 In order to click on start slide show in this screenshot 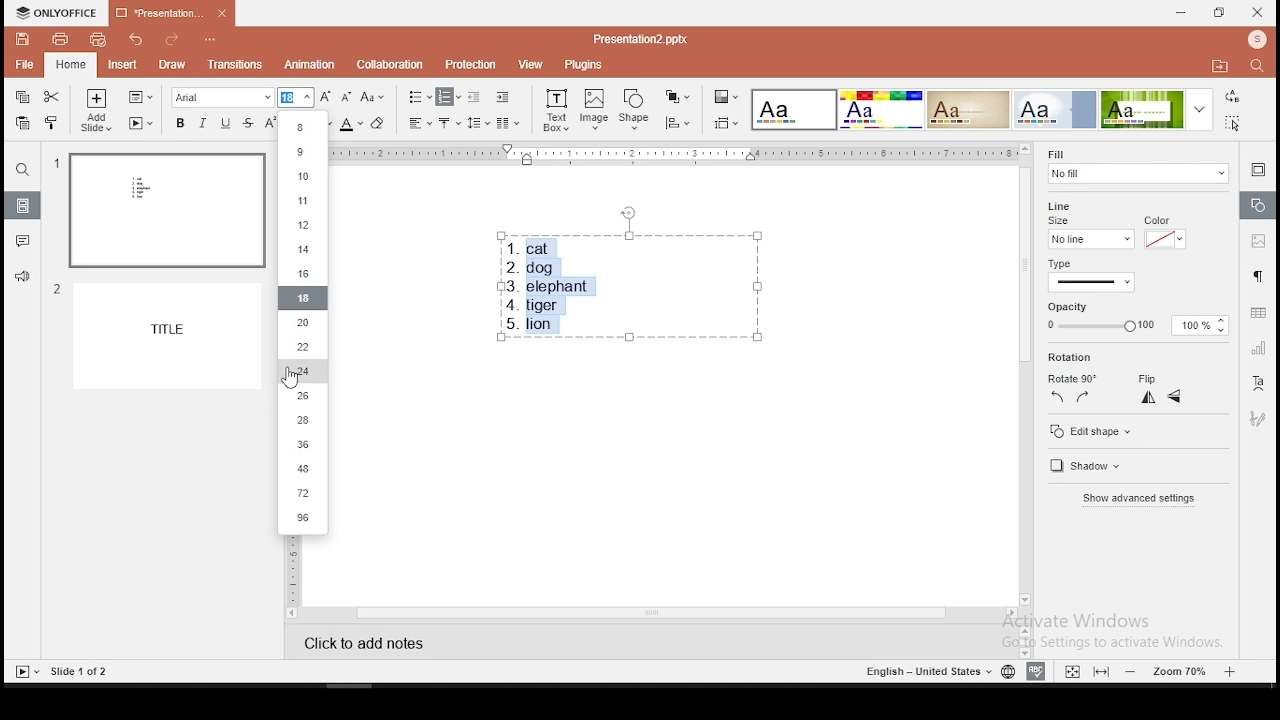, I will do `click(24, 671)`.